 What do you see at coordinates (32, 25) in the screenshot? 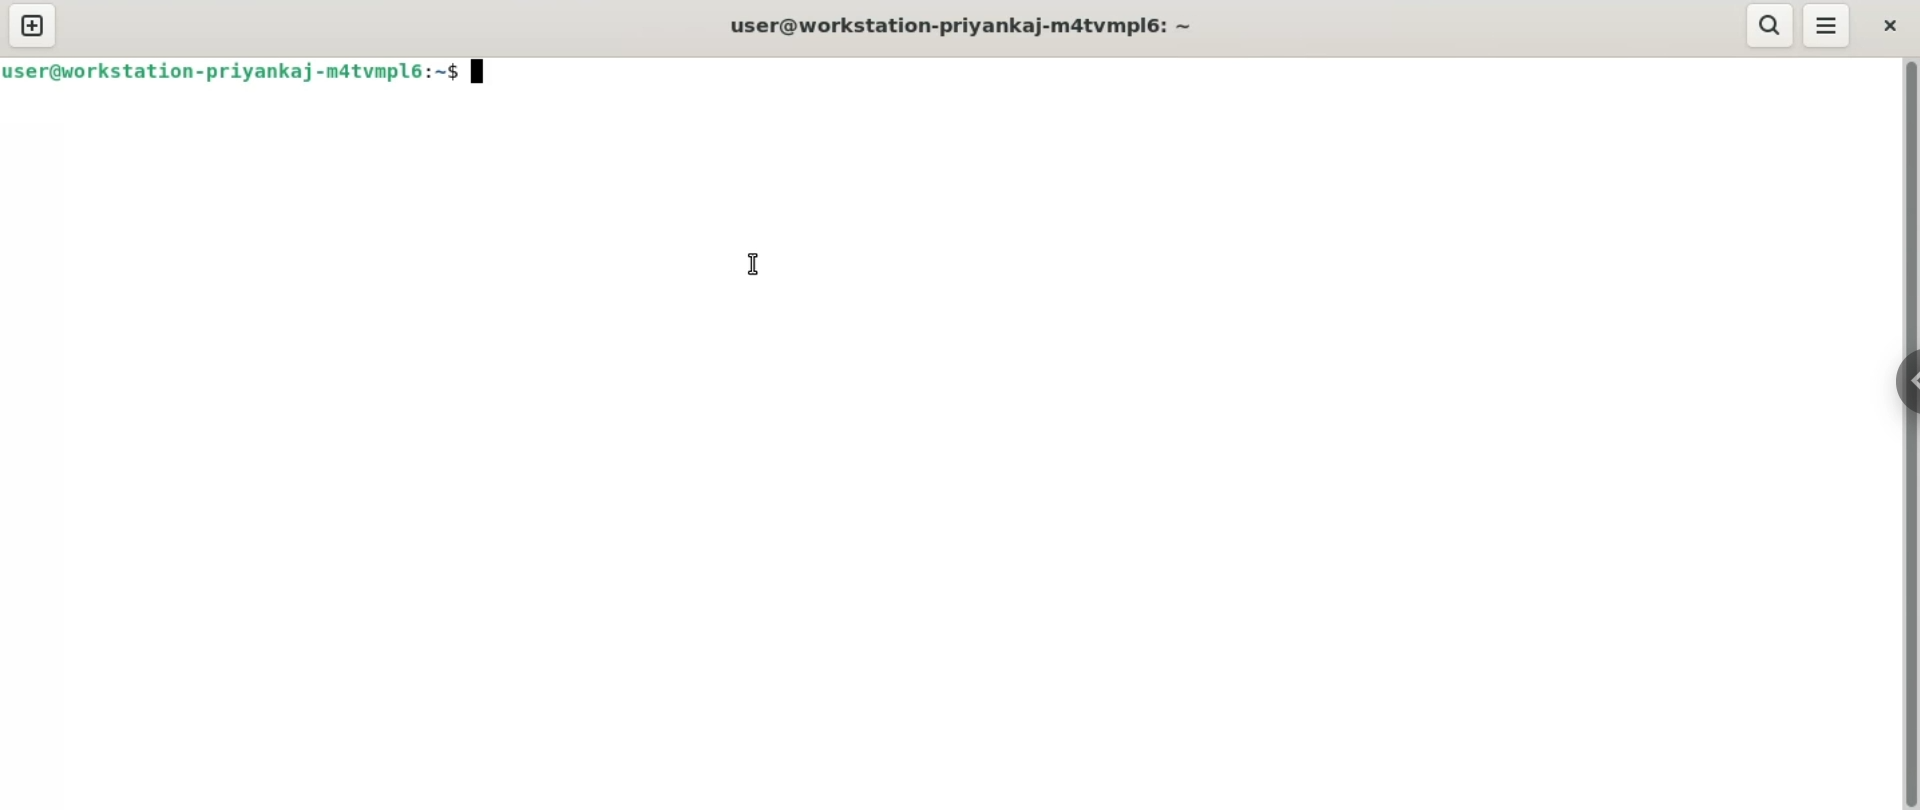
I see `new tab` at bounding box center [32, 25].